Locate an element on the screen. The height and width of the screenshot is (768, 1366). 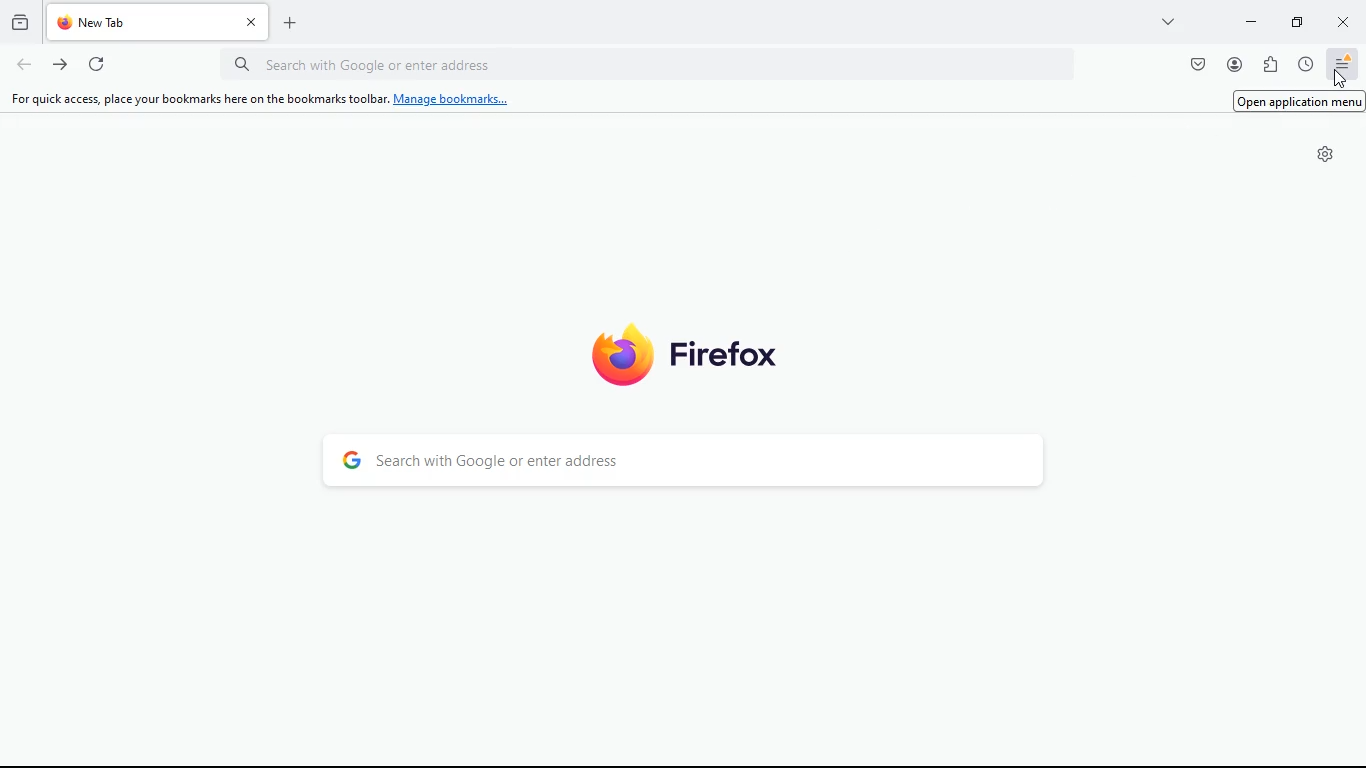
Search Bar is located at coordinates (646, 63).